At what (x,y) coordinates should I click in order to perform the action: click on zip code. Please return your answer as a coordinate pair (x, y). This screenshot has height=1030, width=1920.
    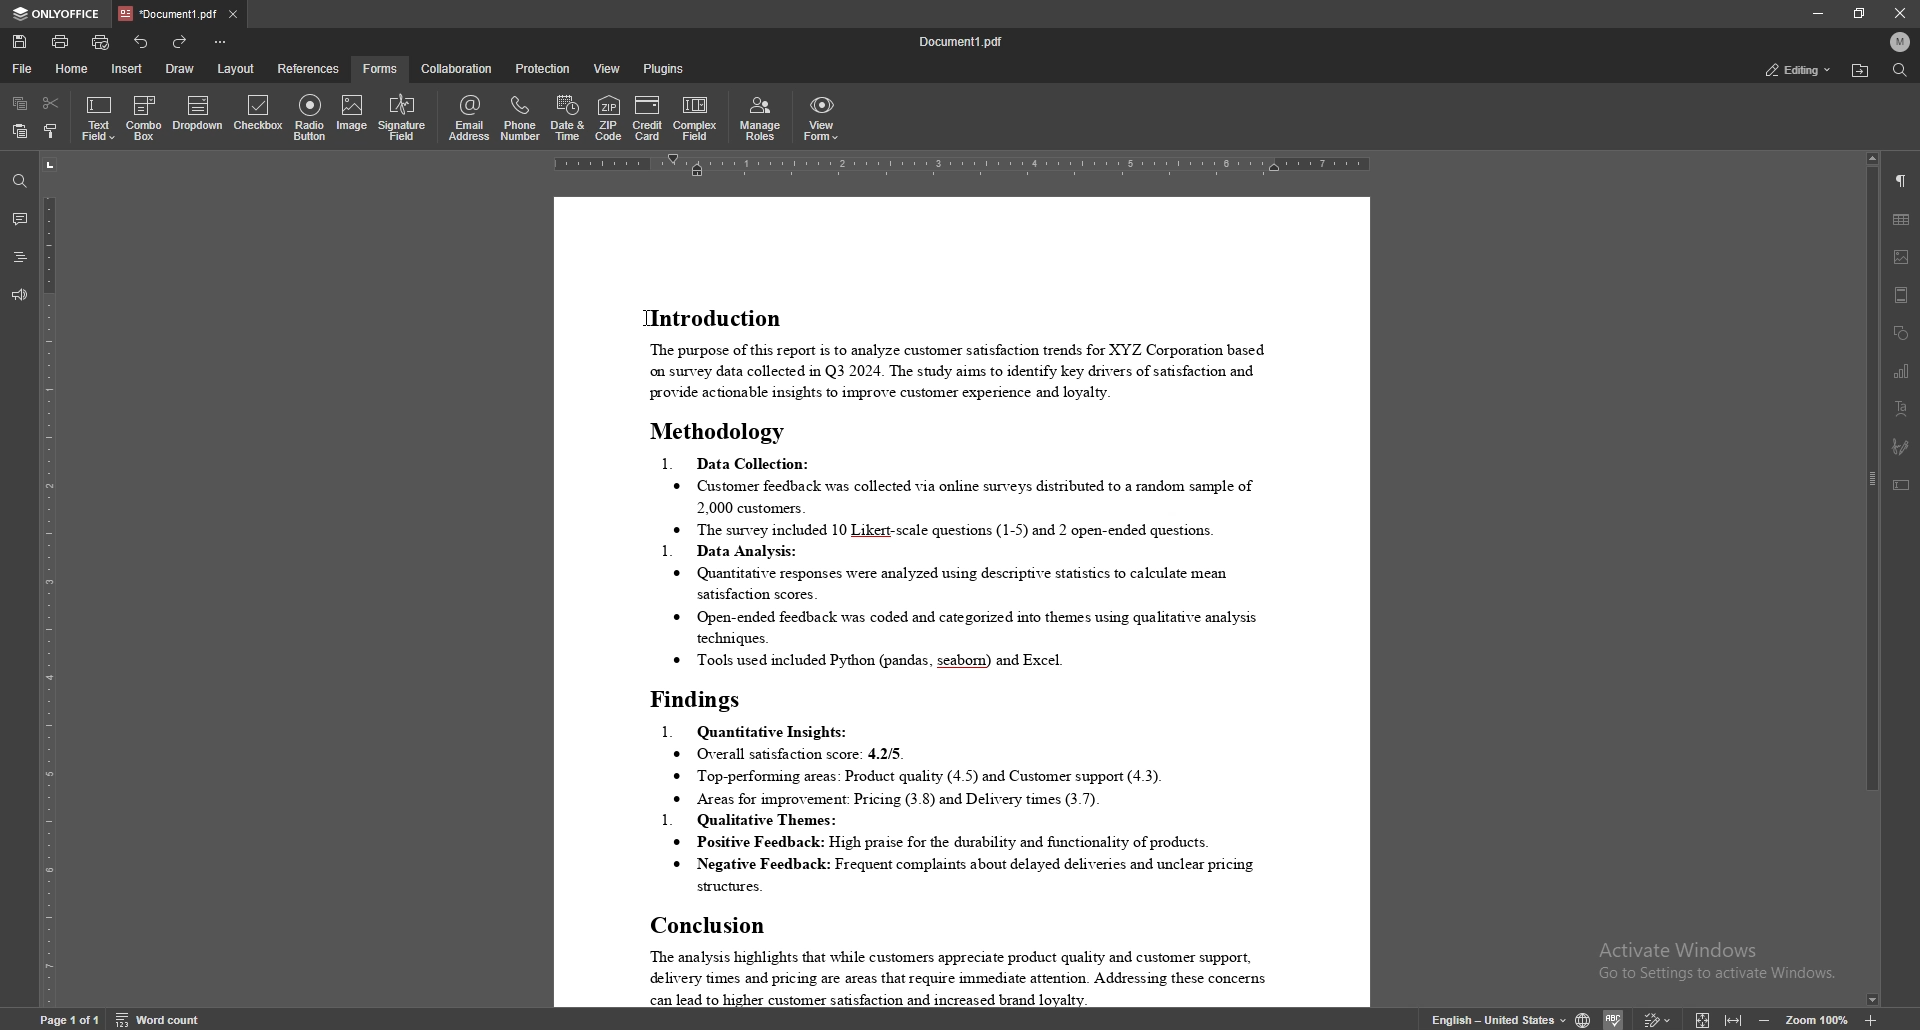
    Looking at the image, I should click on (610, 118).